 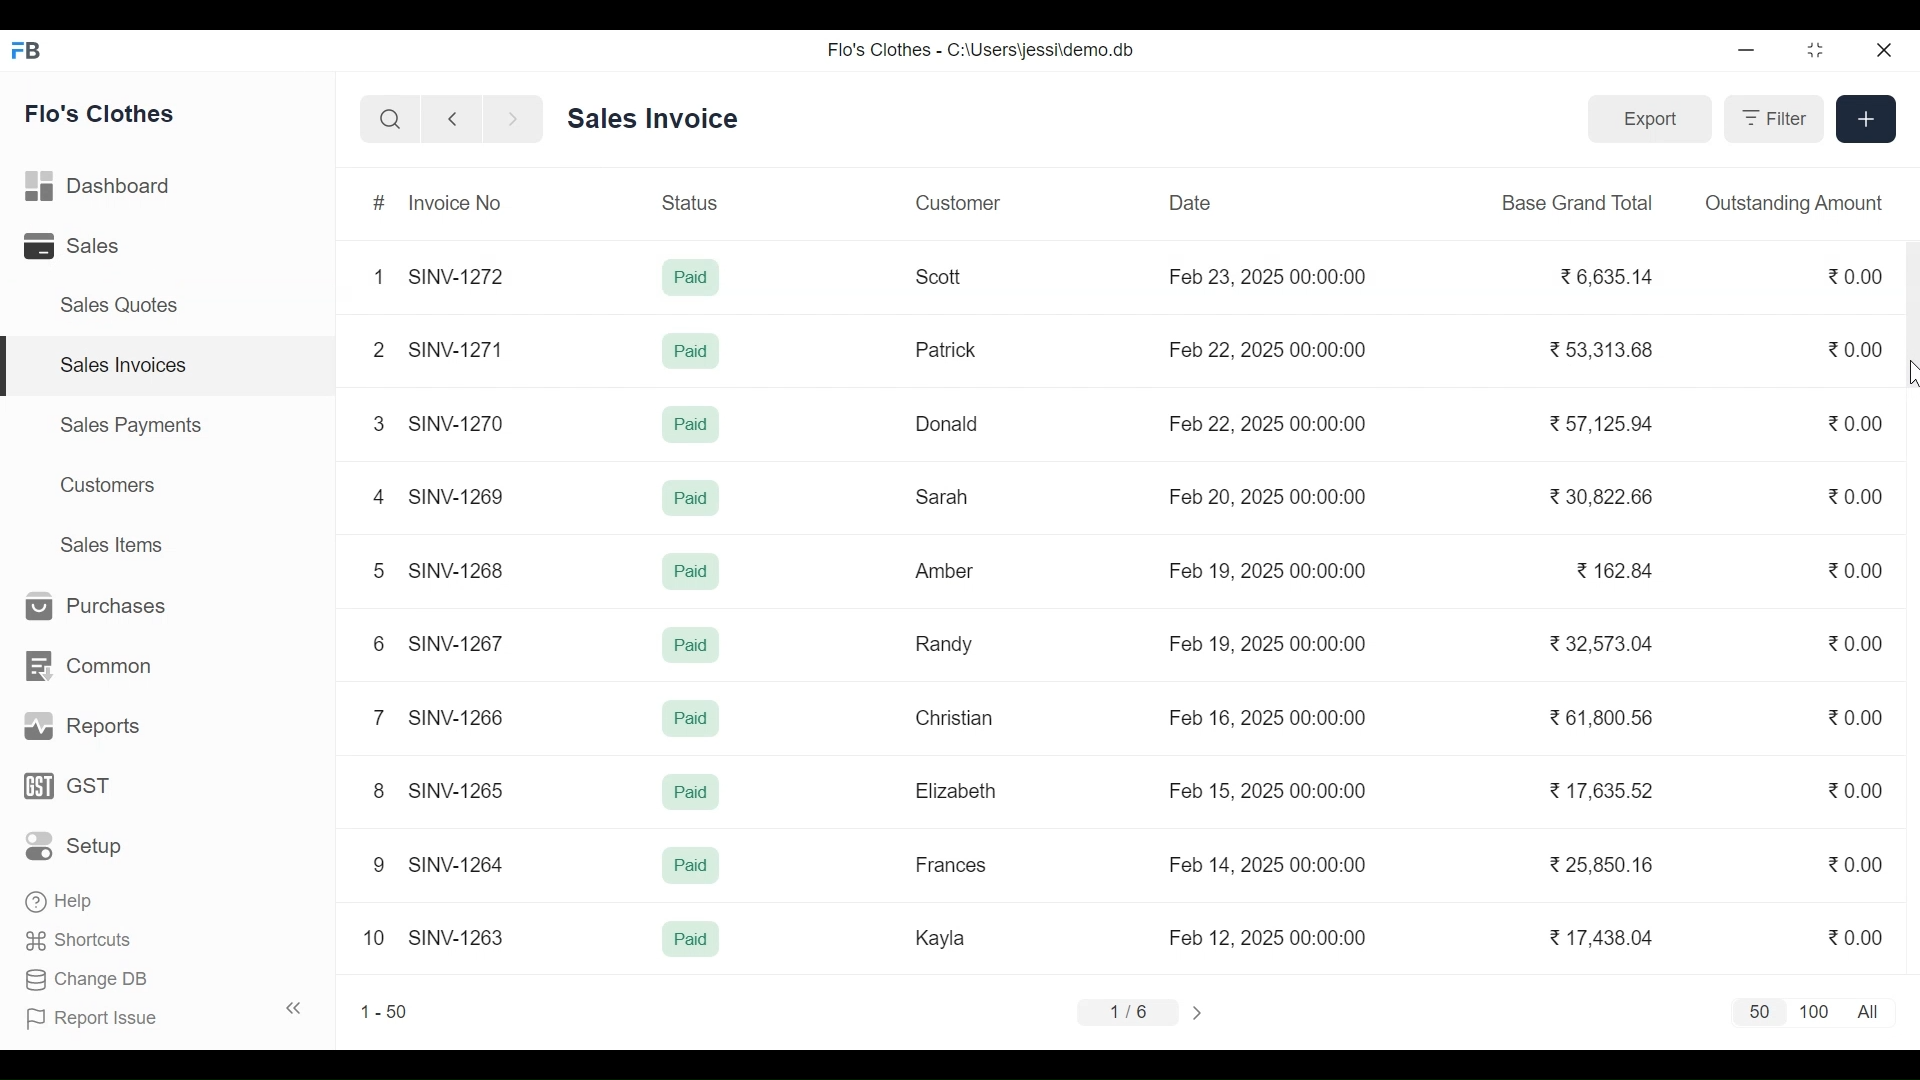 What do you see at coordinates (88, 982) in the screenshot?
I see `Change DB` at bounding box center [88, 982].